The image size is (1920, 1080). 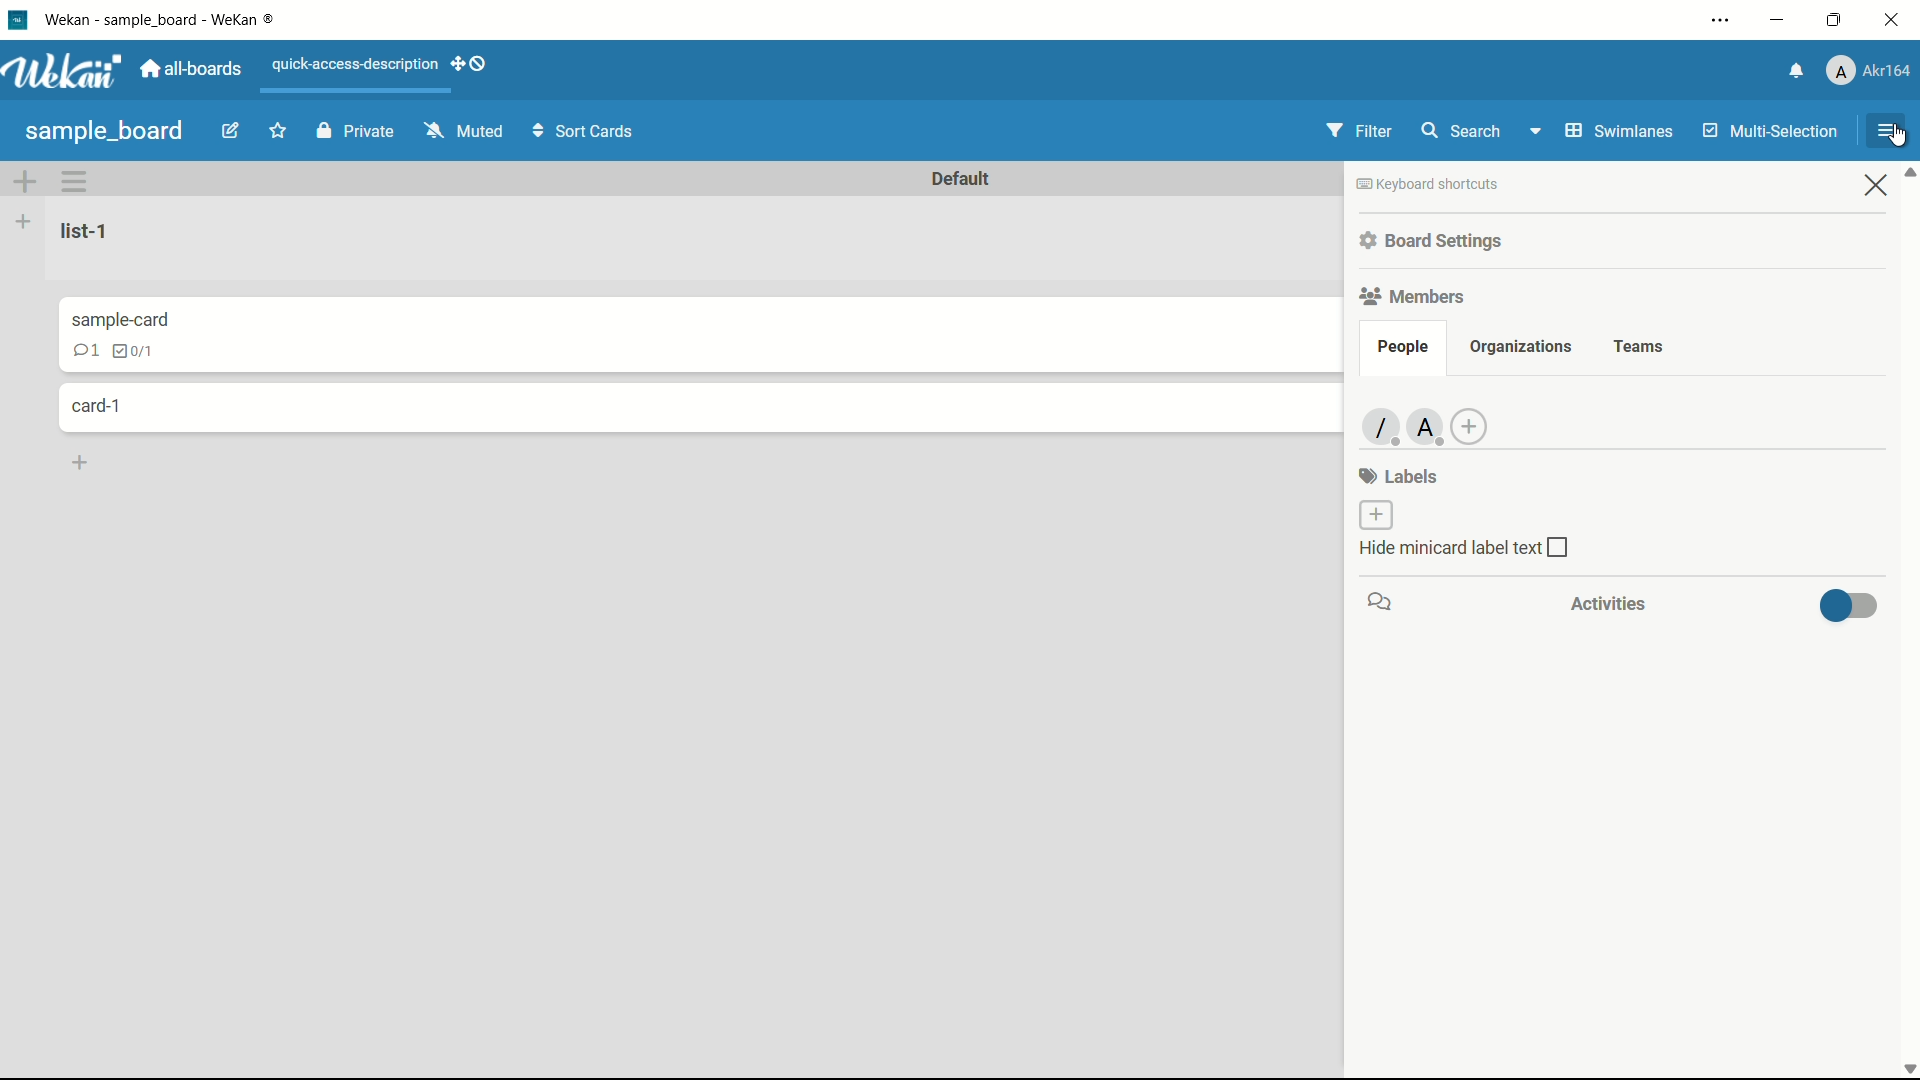 What do you see at coordinates (1363, 136) in the screenshot?
I see `filter` at bounding box center [1363, 136].